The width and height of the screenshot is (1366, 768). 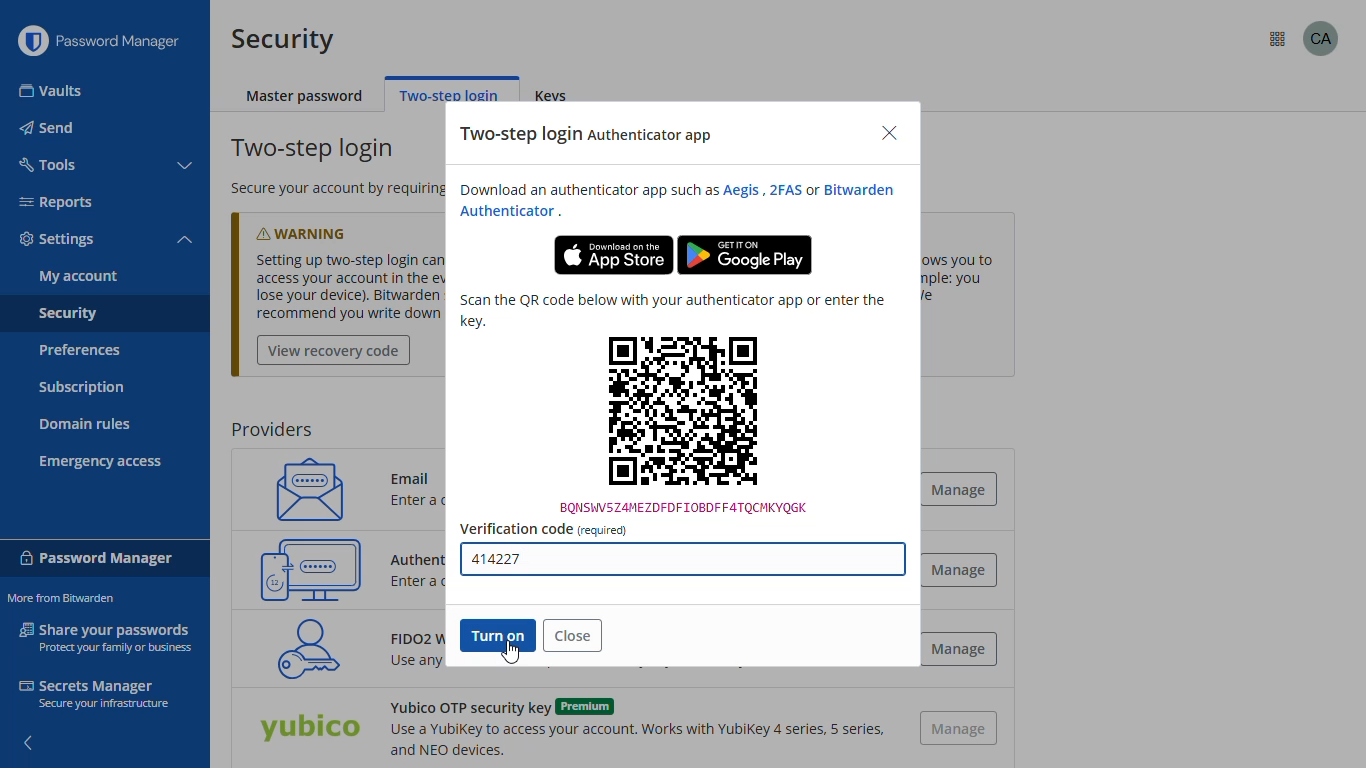 I want to click on two-step login, so click(x=449, y=93).